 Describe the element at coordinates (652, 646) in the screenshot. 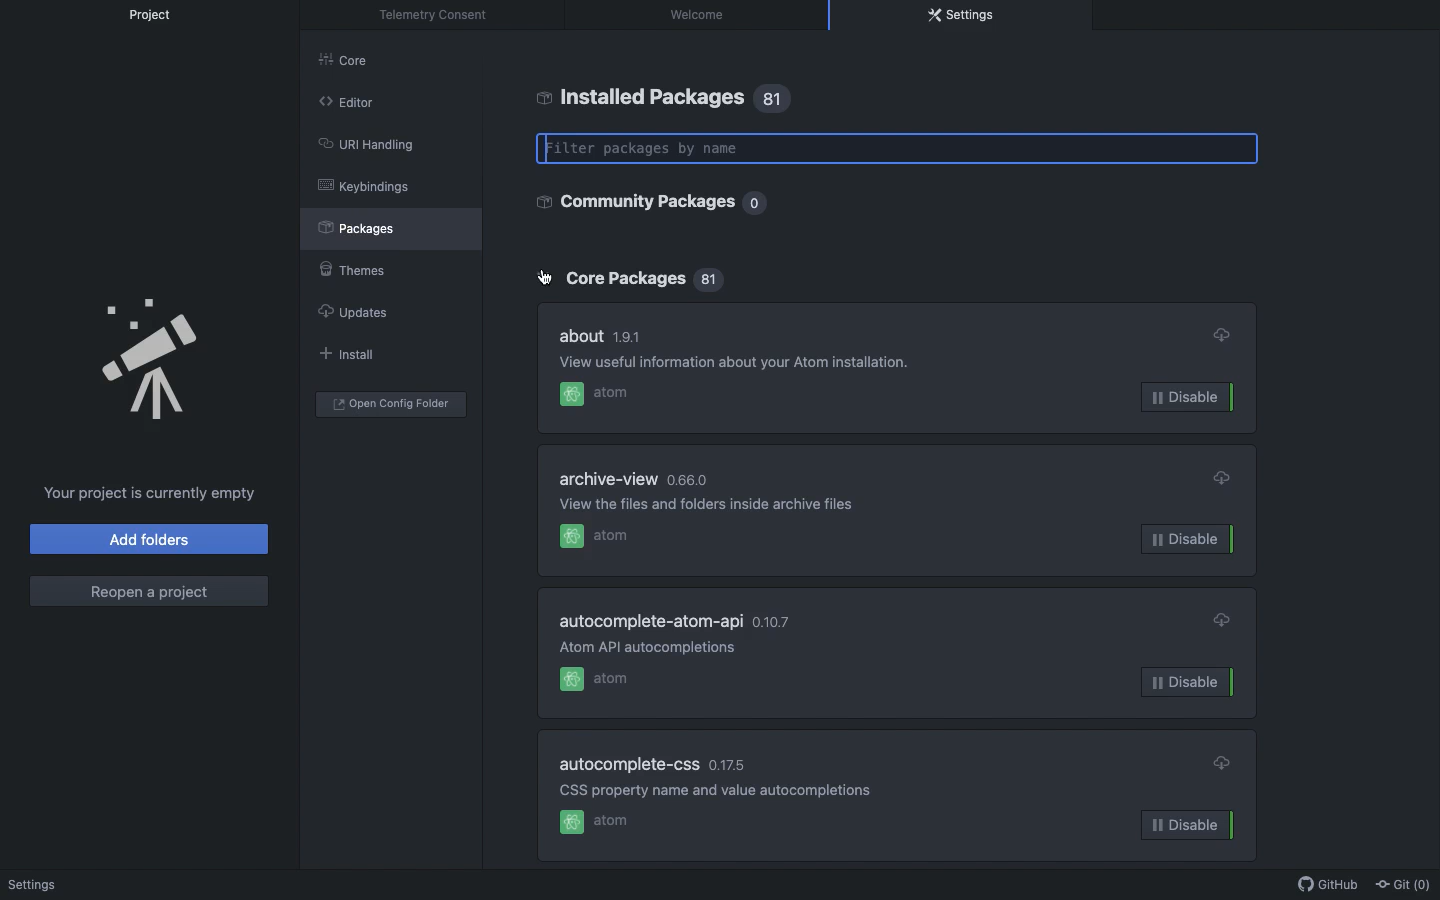

I see `‘Atom API autocompletions` at that location.